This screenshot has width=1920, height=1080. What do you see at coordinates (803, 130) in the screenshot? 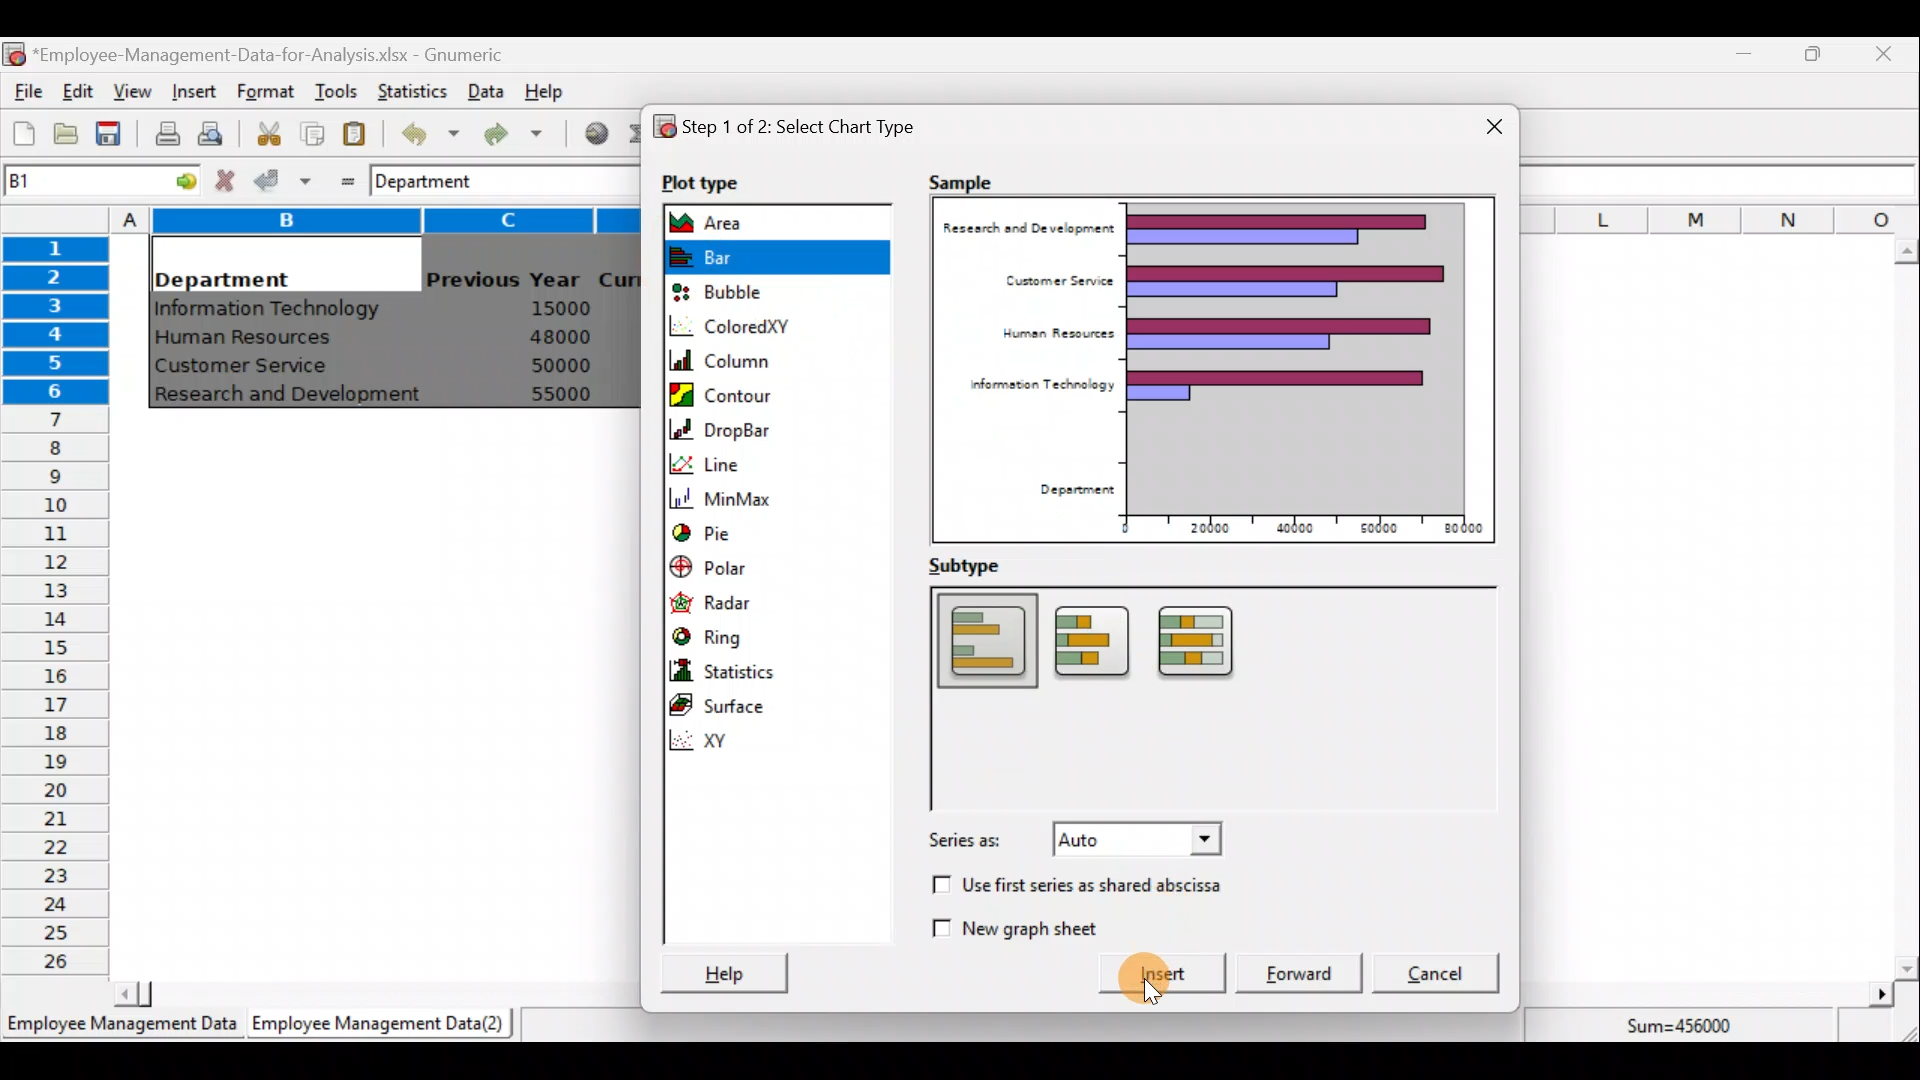
I see `Step 1 of 2: Select chart type` at bounding box center [803, 130].